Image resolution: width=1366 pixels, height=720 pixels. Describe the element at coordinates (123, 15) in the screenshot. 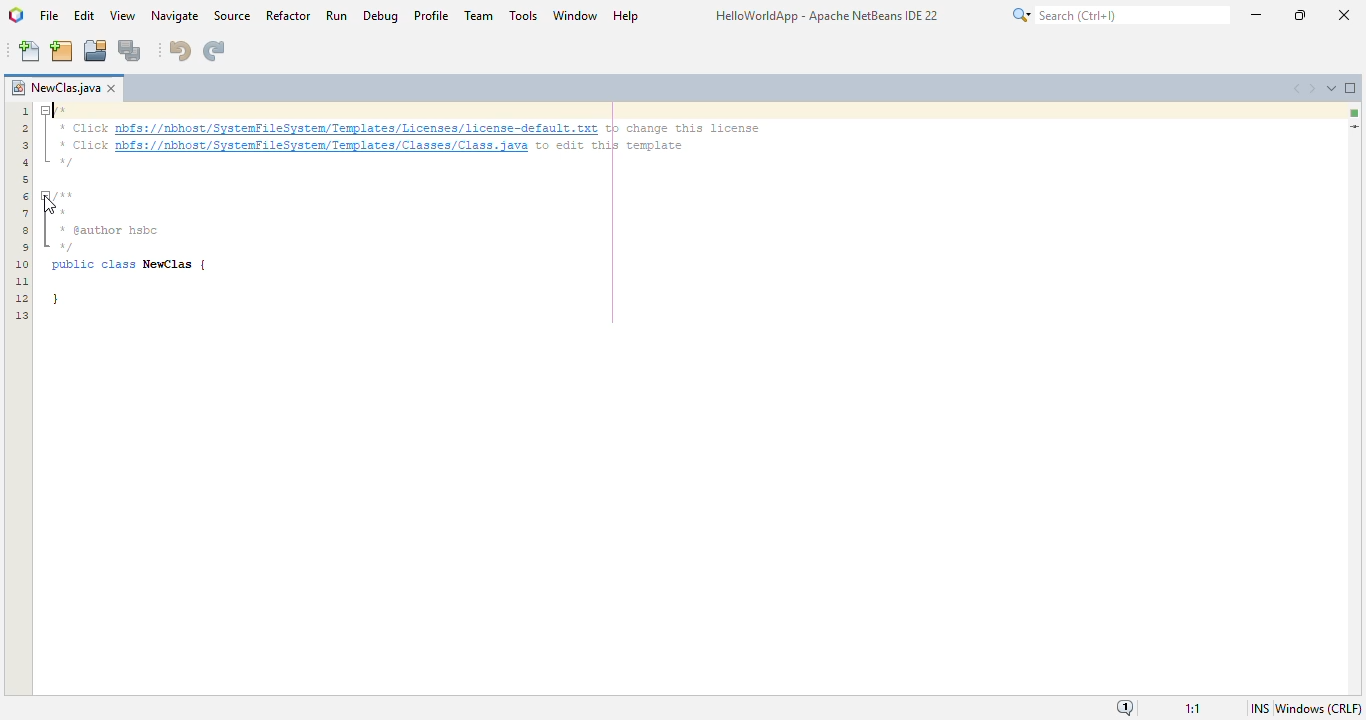

I see `view` at that location.